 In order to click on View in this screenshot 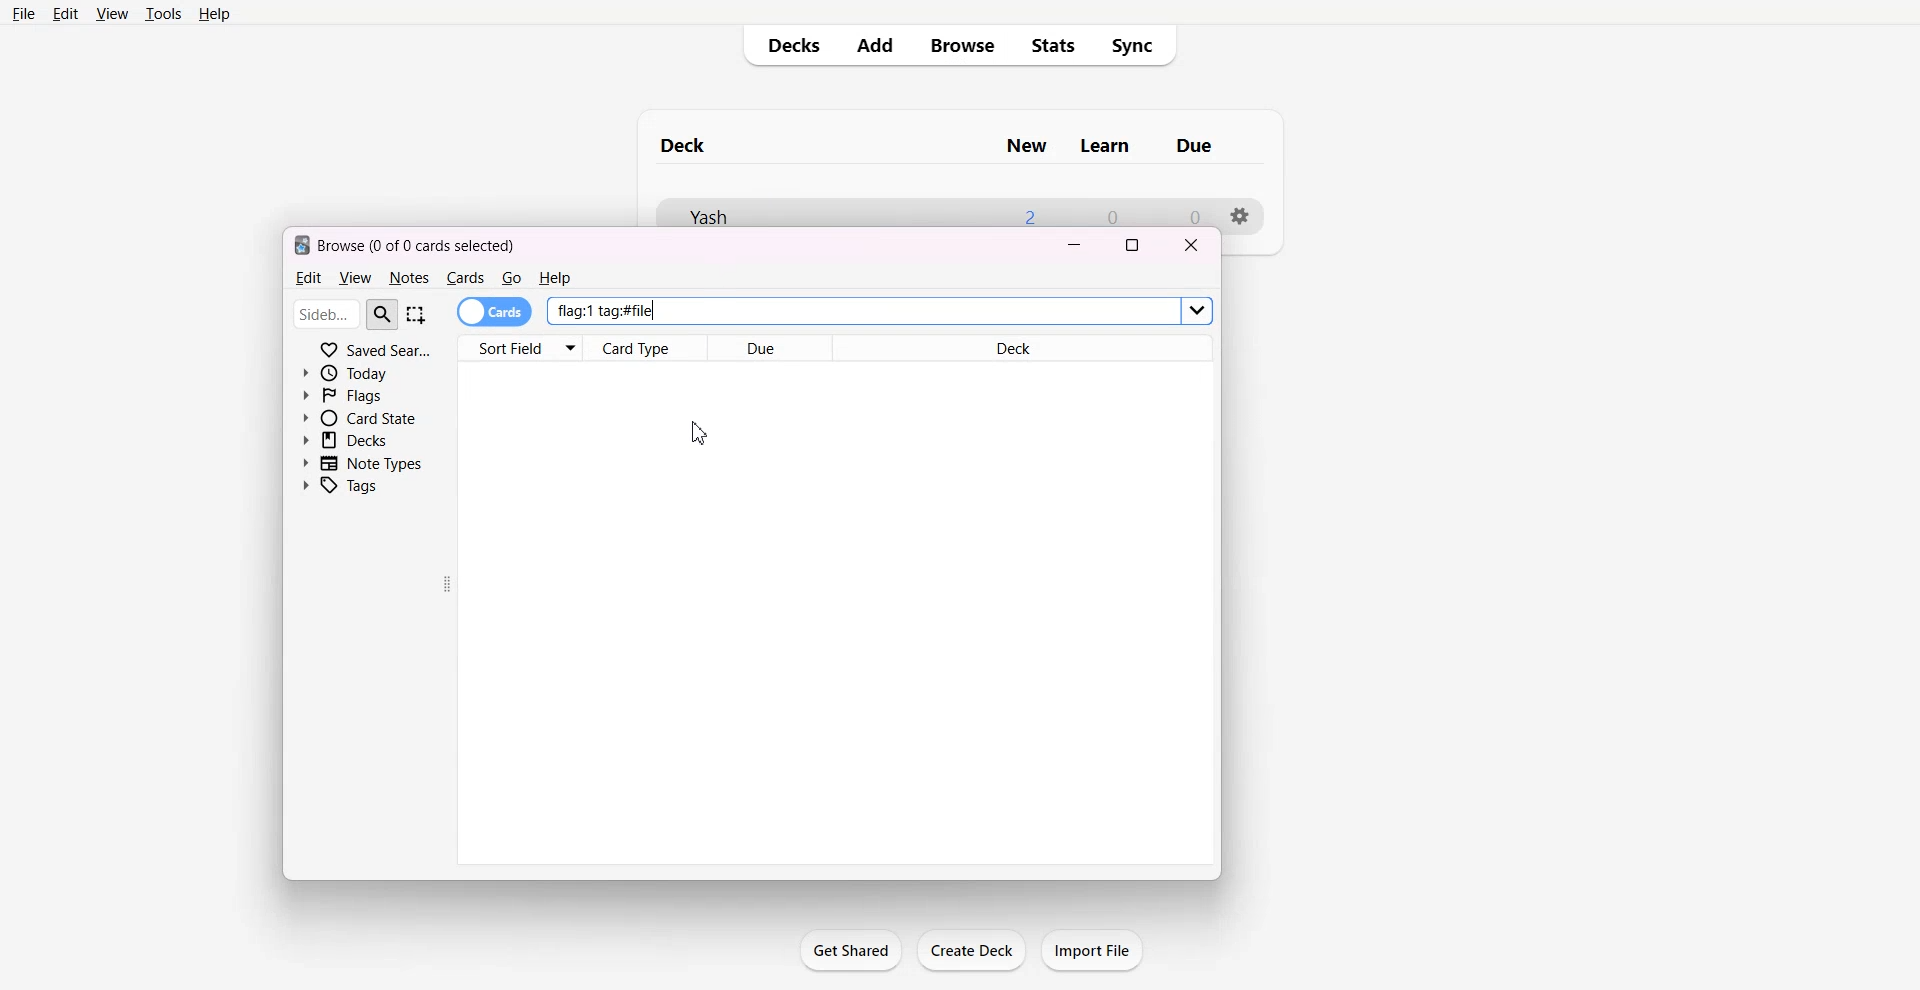, I will do `click(111, 13)`.